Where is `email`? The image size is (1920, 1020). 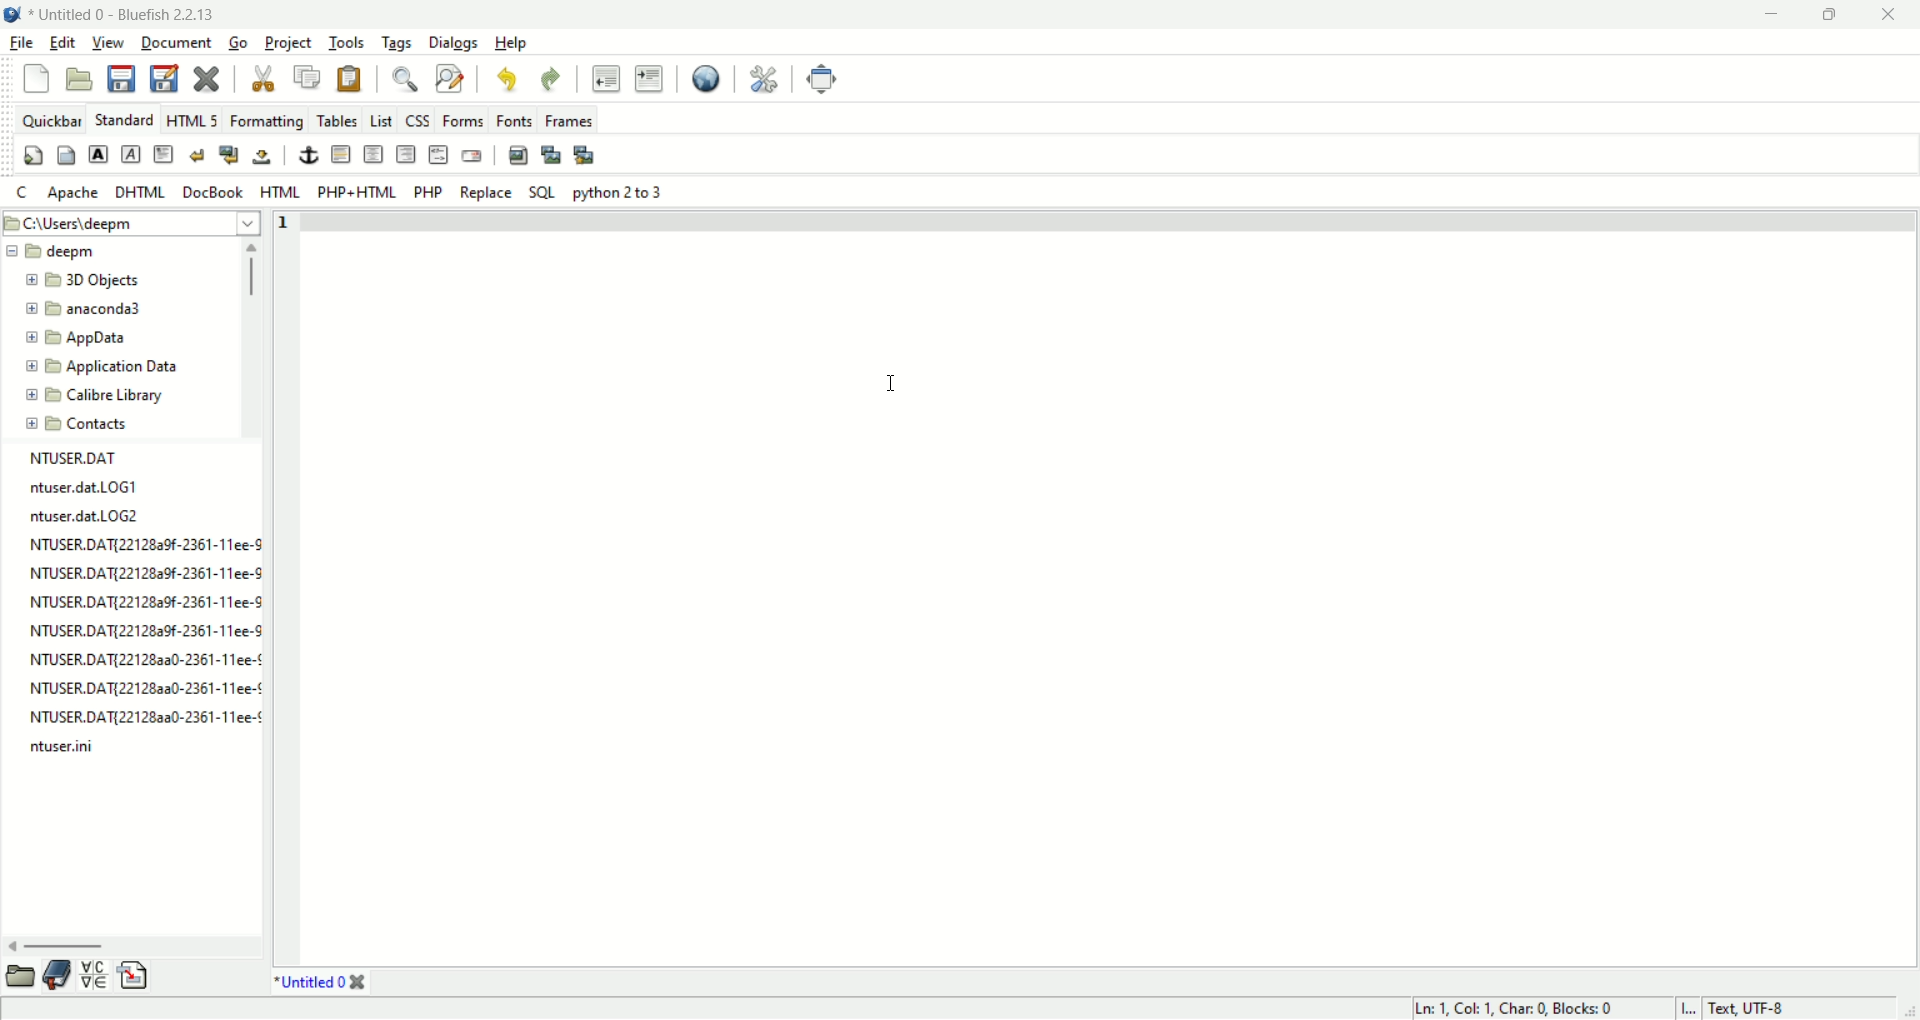
email is located at coordinates (471, 157).